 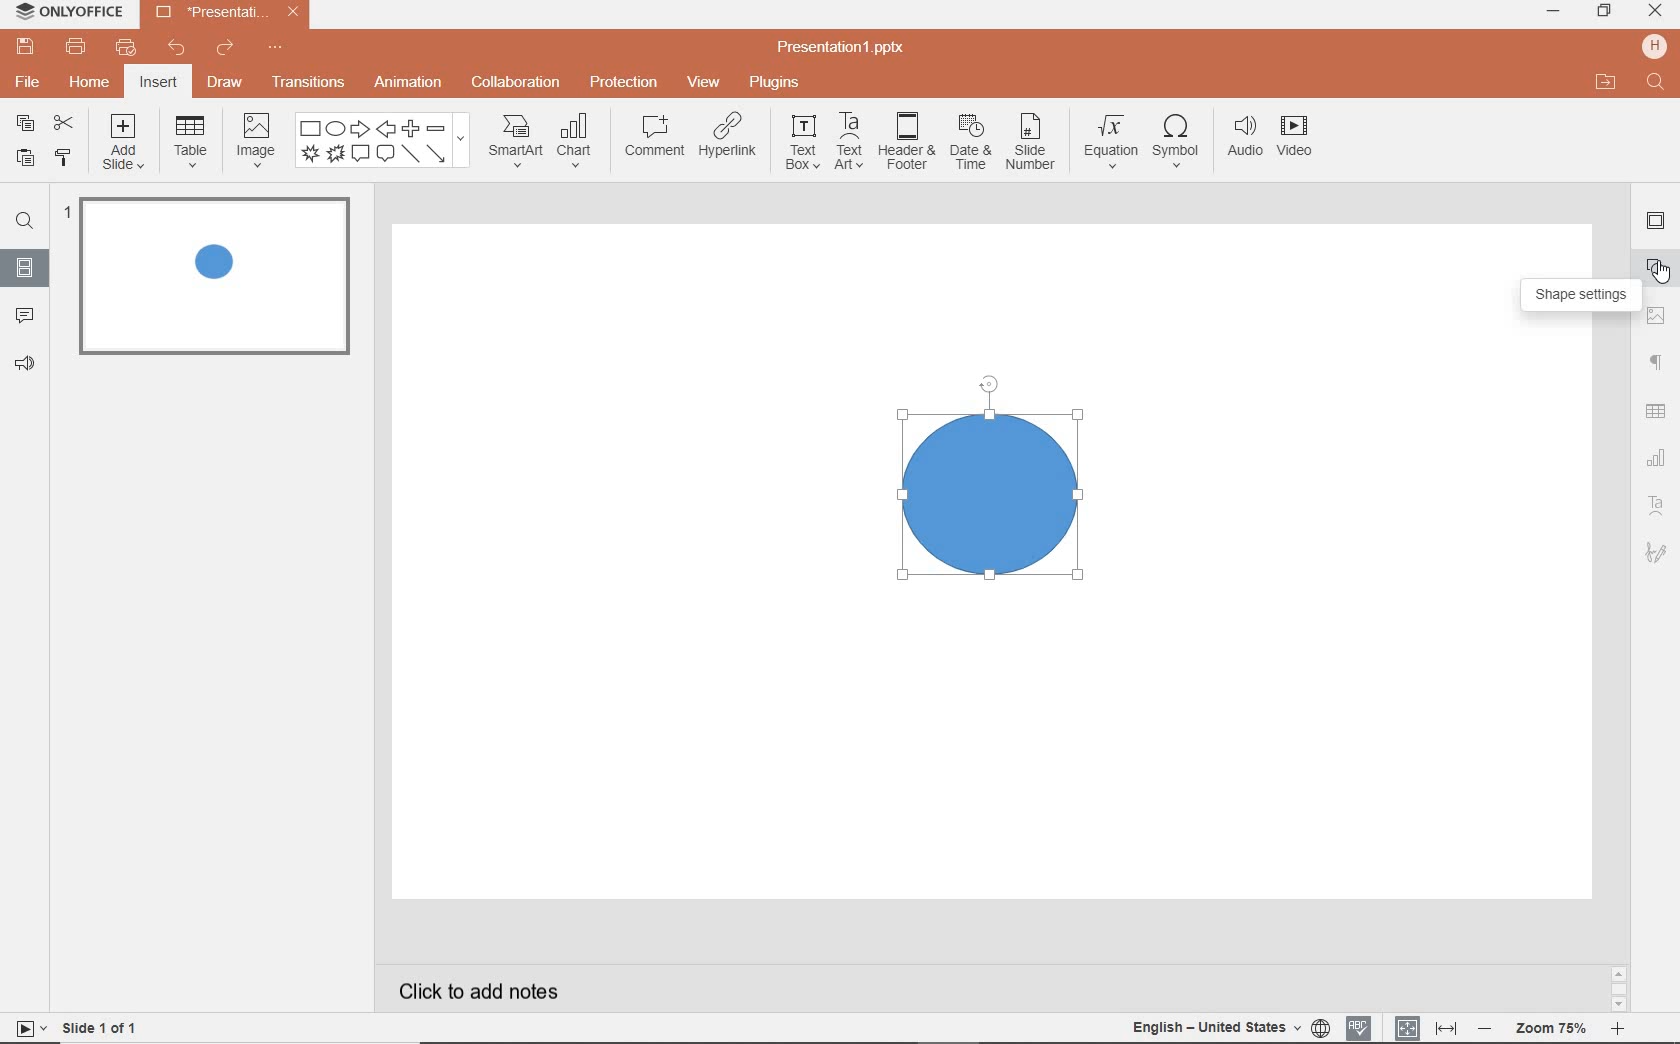 I want to click on text box, so click(x=802, y=142).